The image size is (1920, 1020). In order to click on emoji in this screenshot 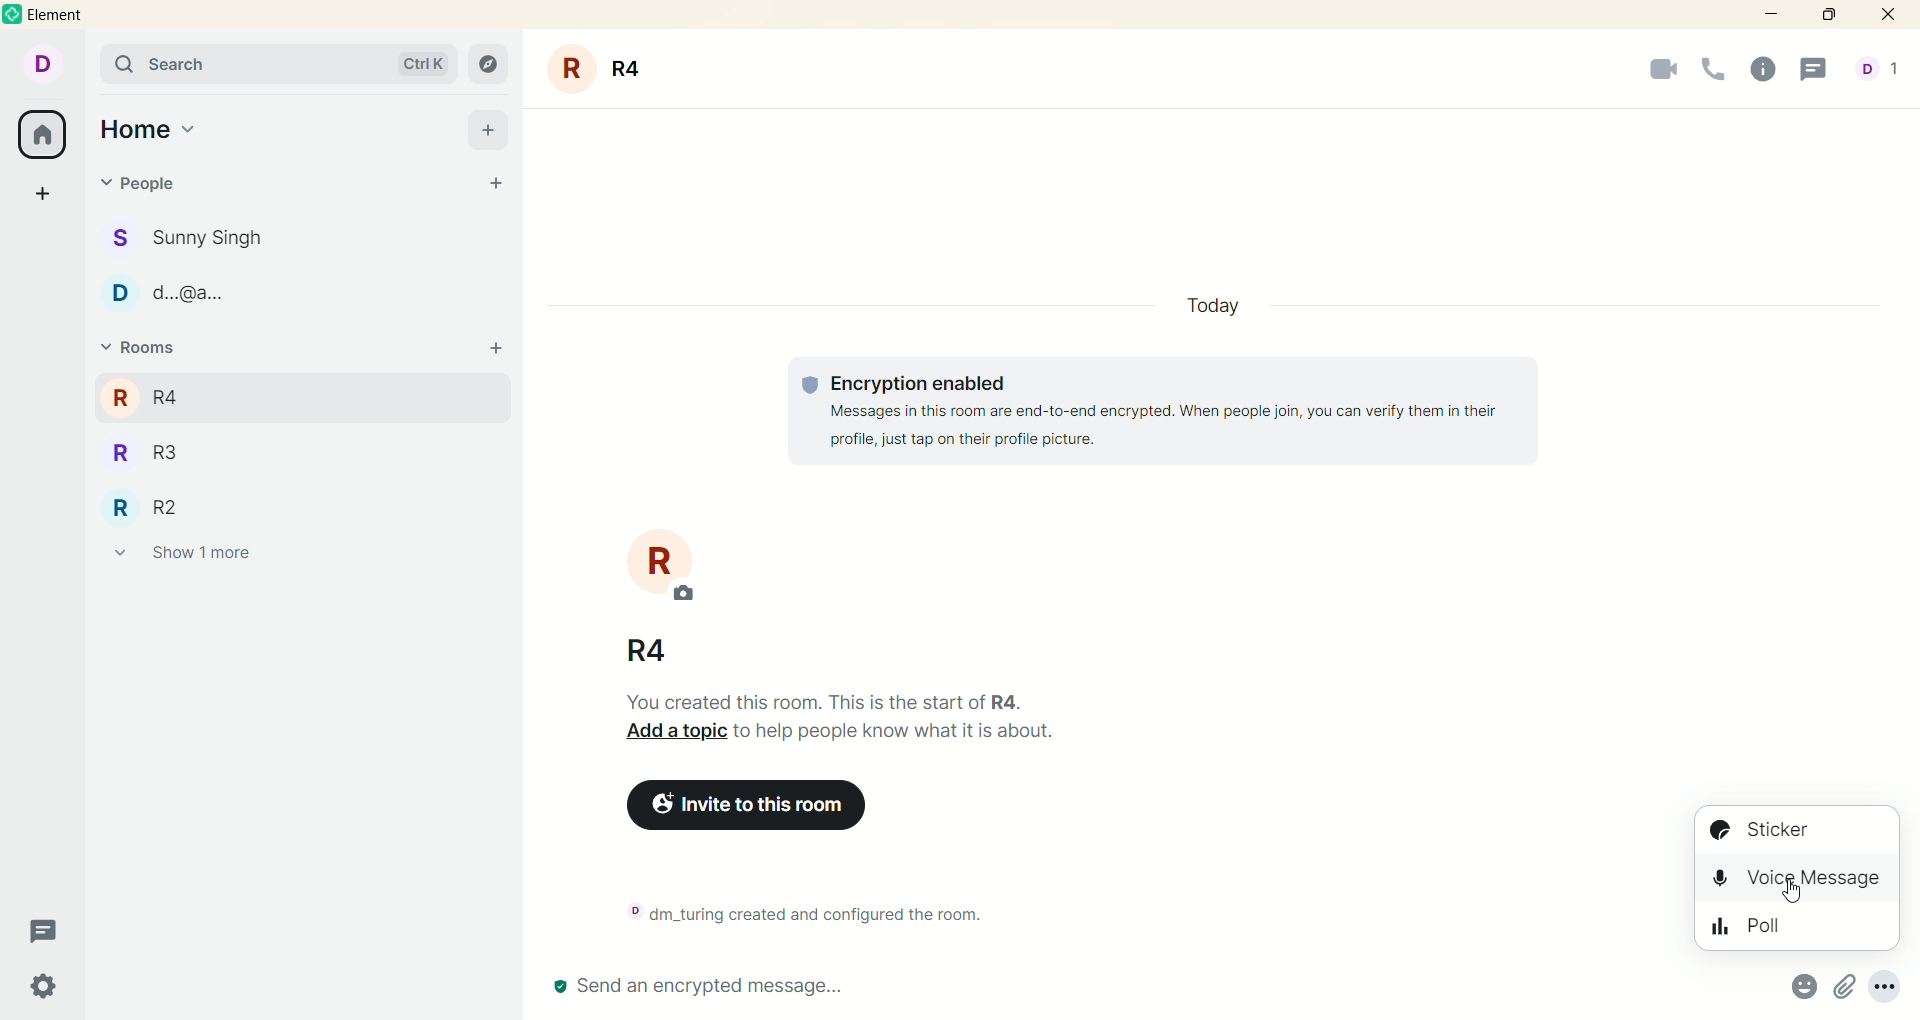, I will do `click(1799, 987)`.